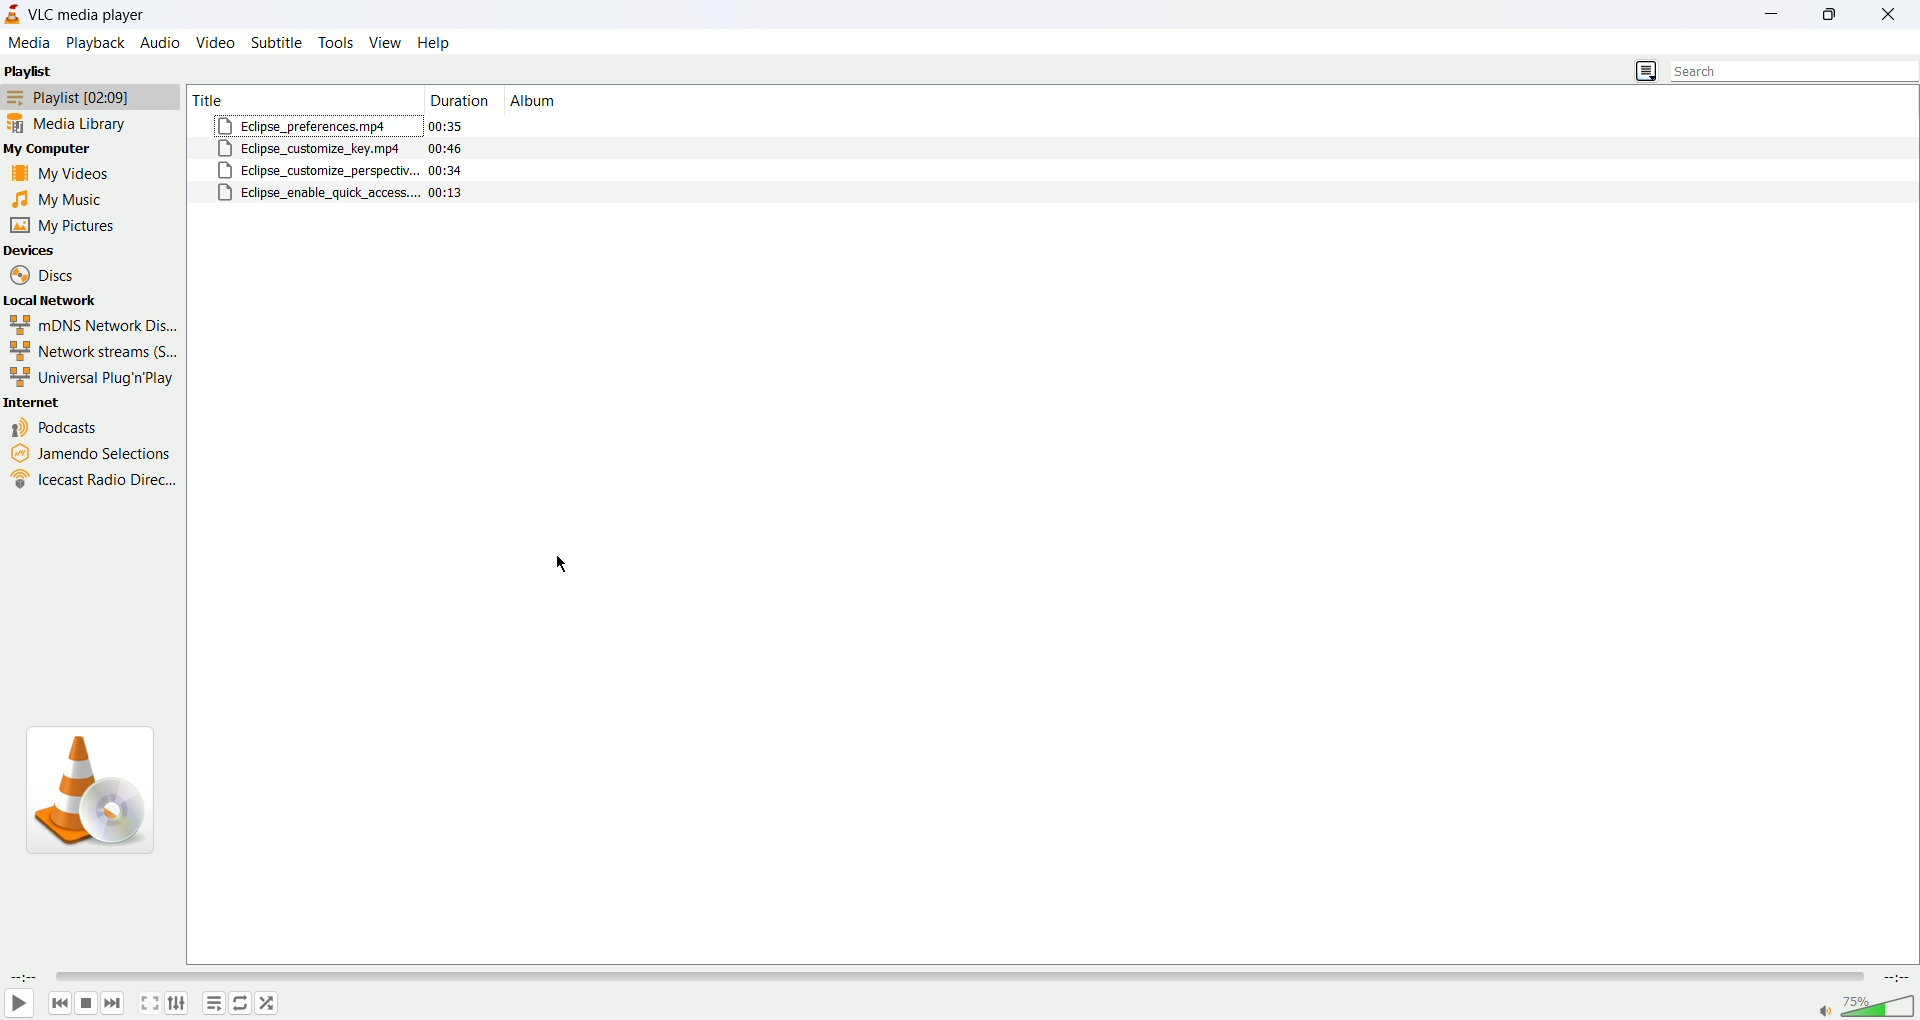 The height and width of the screenshot is (1020, 1920). What do you see at coordinates (301, 97) in the screenshot?
I see `Title` at bounding box center [301, 97].